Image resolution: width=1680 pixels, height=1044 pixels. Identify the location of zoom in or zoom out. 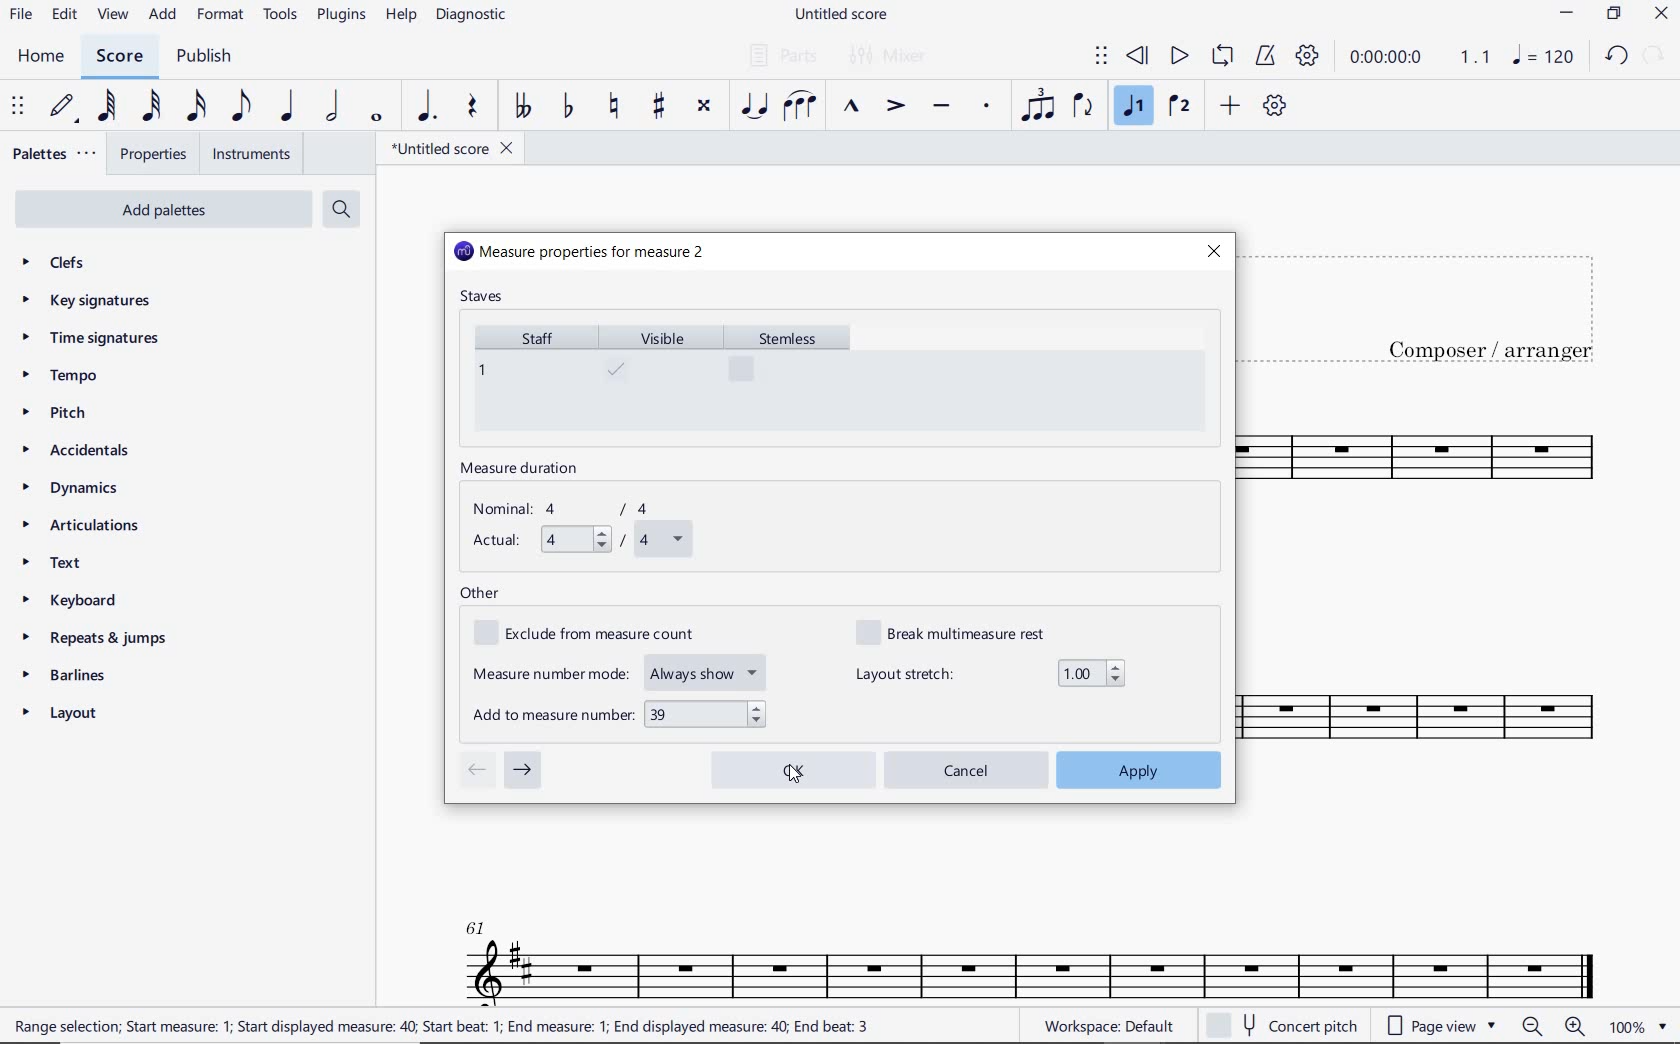
(1556, 1028).